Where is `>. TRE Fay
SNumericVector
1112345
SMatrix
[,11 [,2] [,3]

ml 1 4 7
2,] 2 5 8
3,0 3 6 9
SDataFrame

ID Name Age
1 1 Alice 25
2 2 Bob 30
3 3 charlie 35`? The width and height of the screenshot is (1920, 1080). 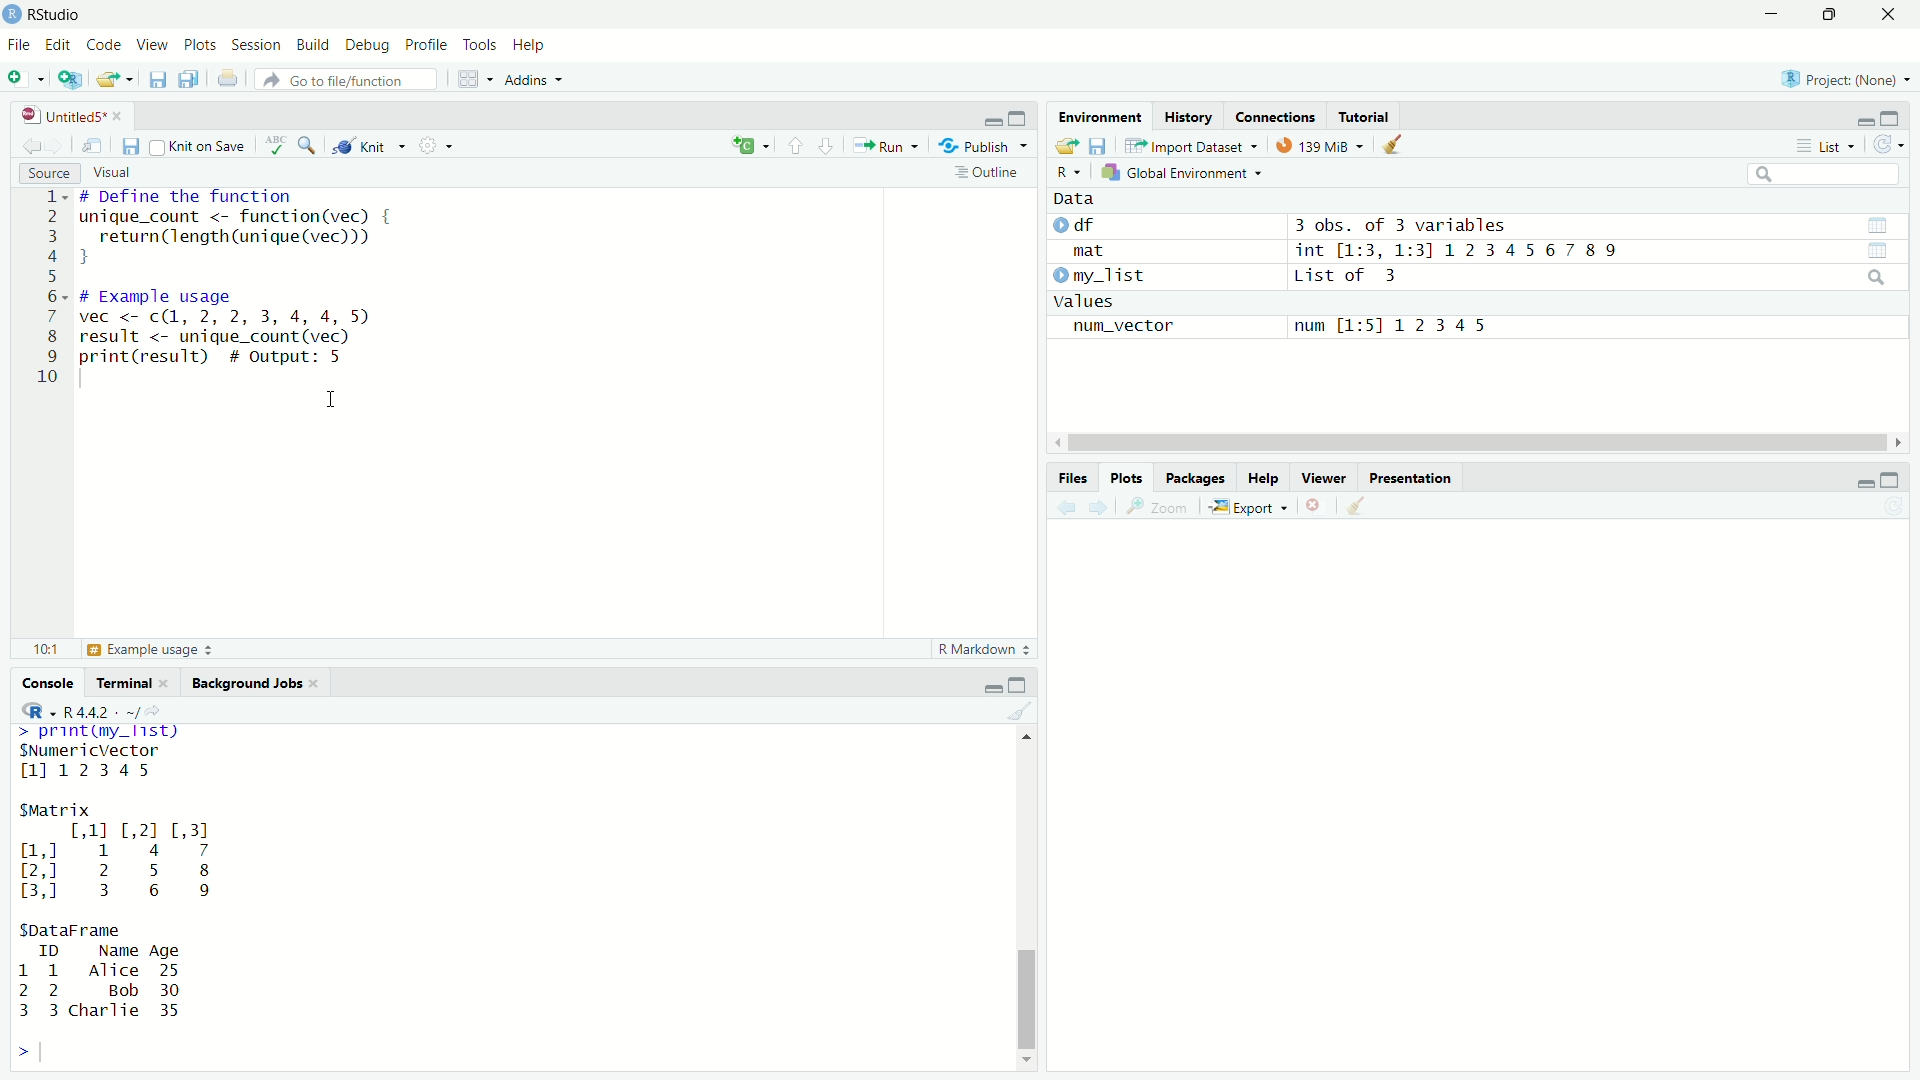
>. TRE Fay
SNumericVector
1112345
SMatrix
[,11 [,2] [,3]

ml 1 4 7
2,] 2 5 8
3,0 3 6 9
SDataFrame

ID Name Age
1 1 Alice 25
2 2 Bob 30
3 3 charlie 35 is located at coordinates (121, 878).